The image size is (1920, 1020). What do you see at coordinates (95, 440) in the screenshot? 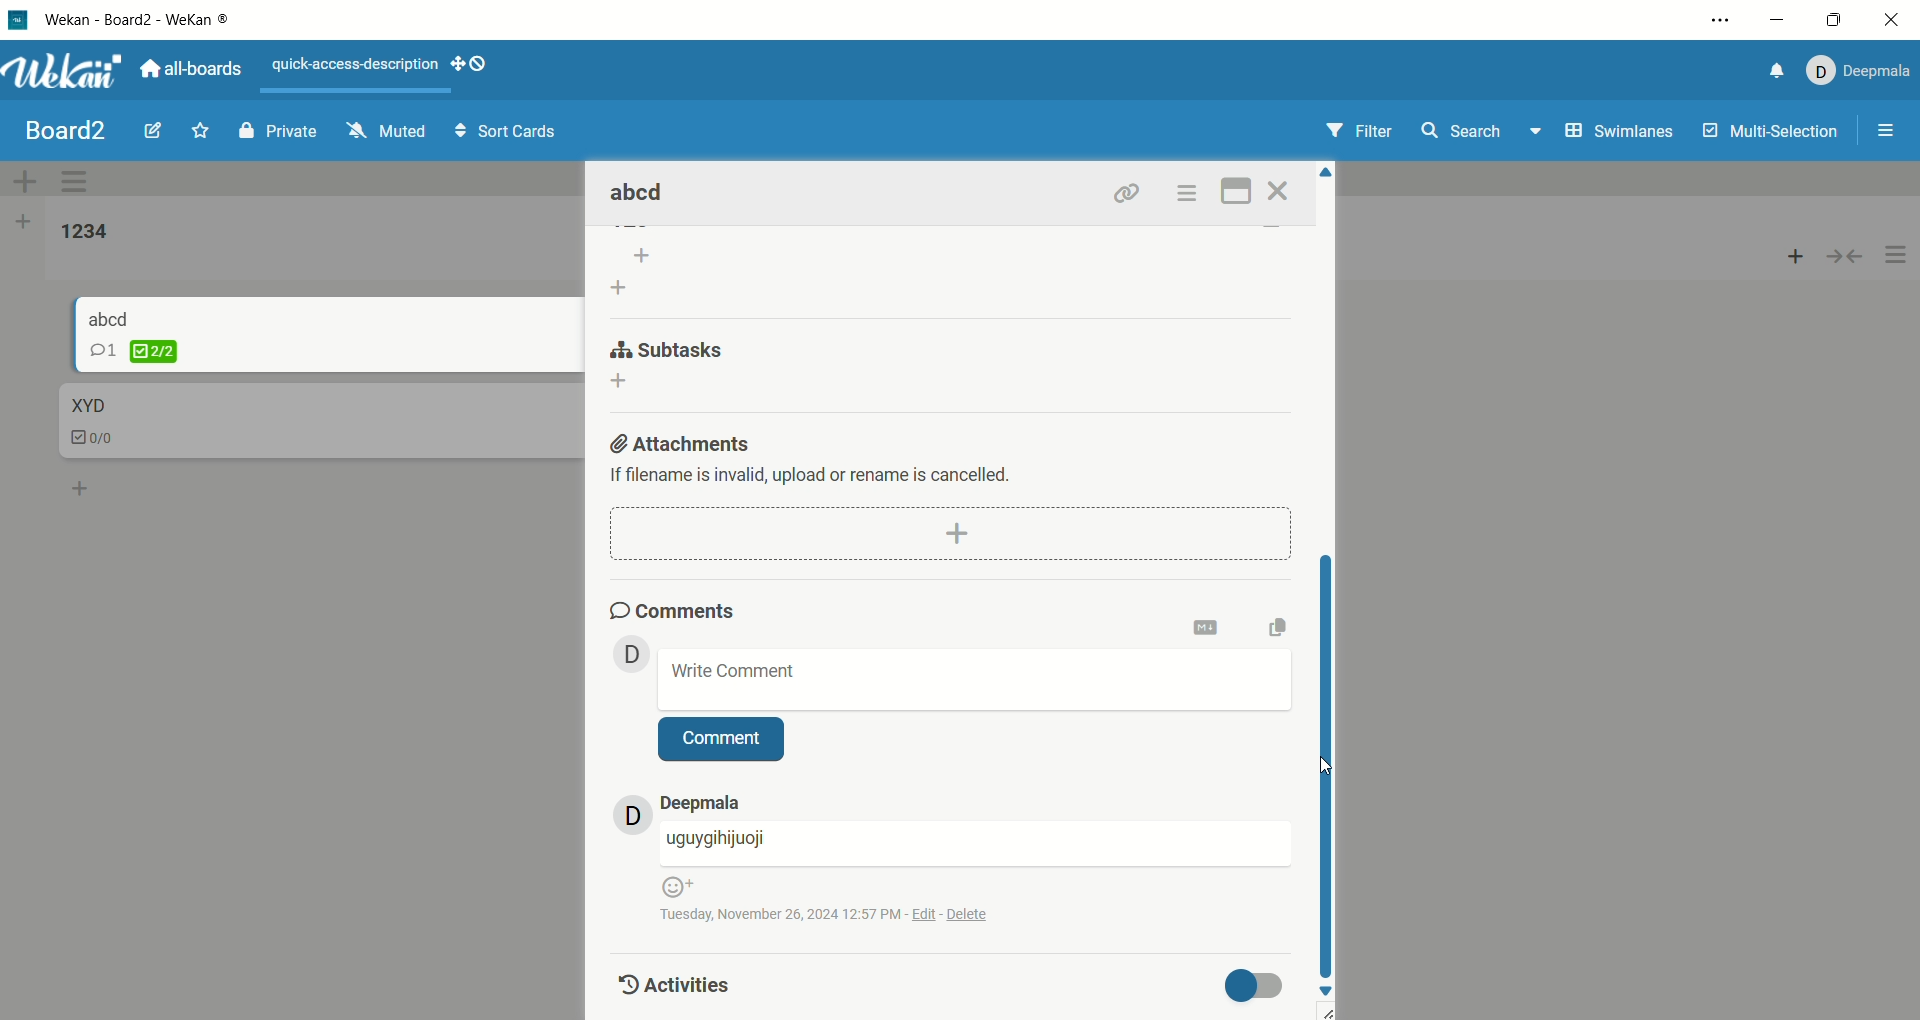
I see `checklist` at bounding box center [95, 440].